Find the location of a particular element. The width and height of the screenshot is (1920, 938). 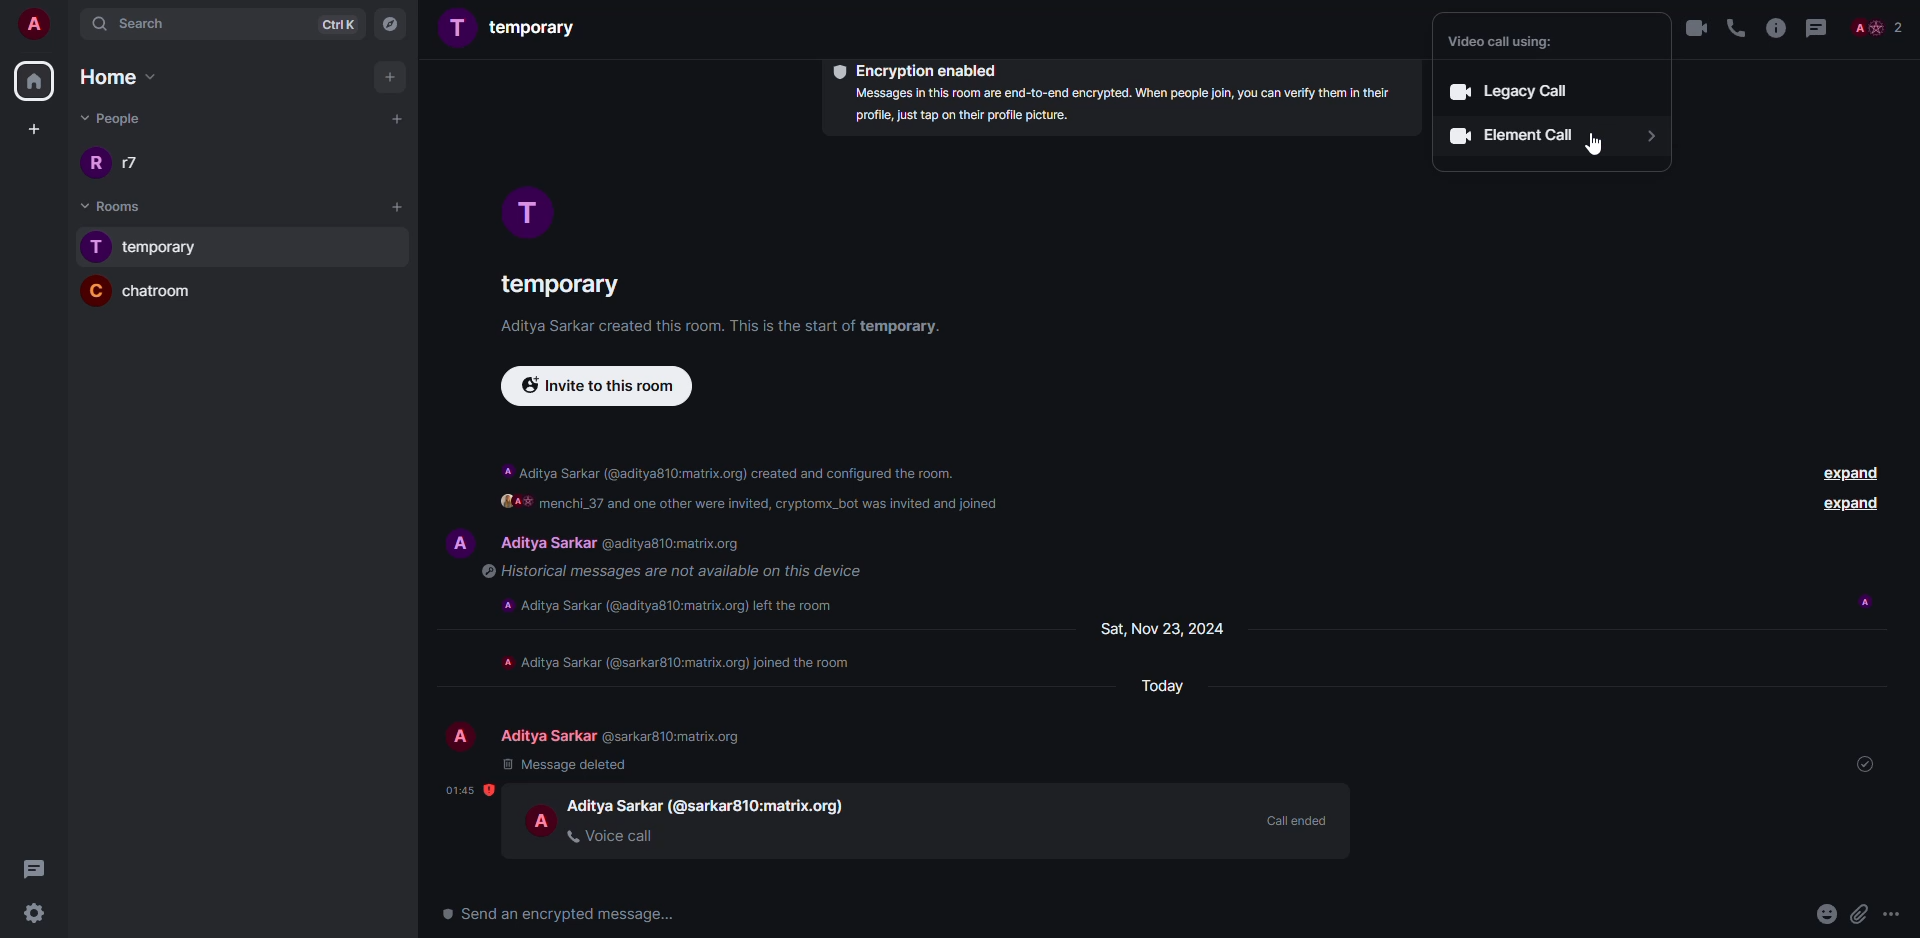

room is located at coordinates (556, 289).